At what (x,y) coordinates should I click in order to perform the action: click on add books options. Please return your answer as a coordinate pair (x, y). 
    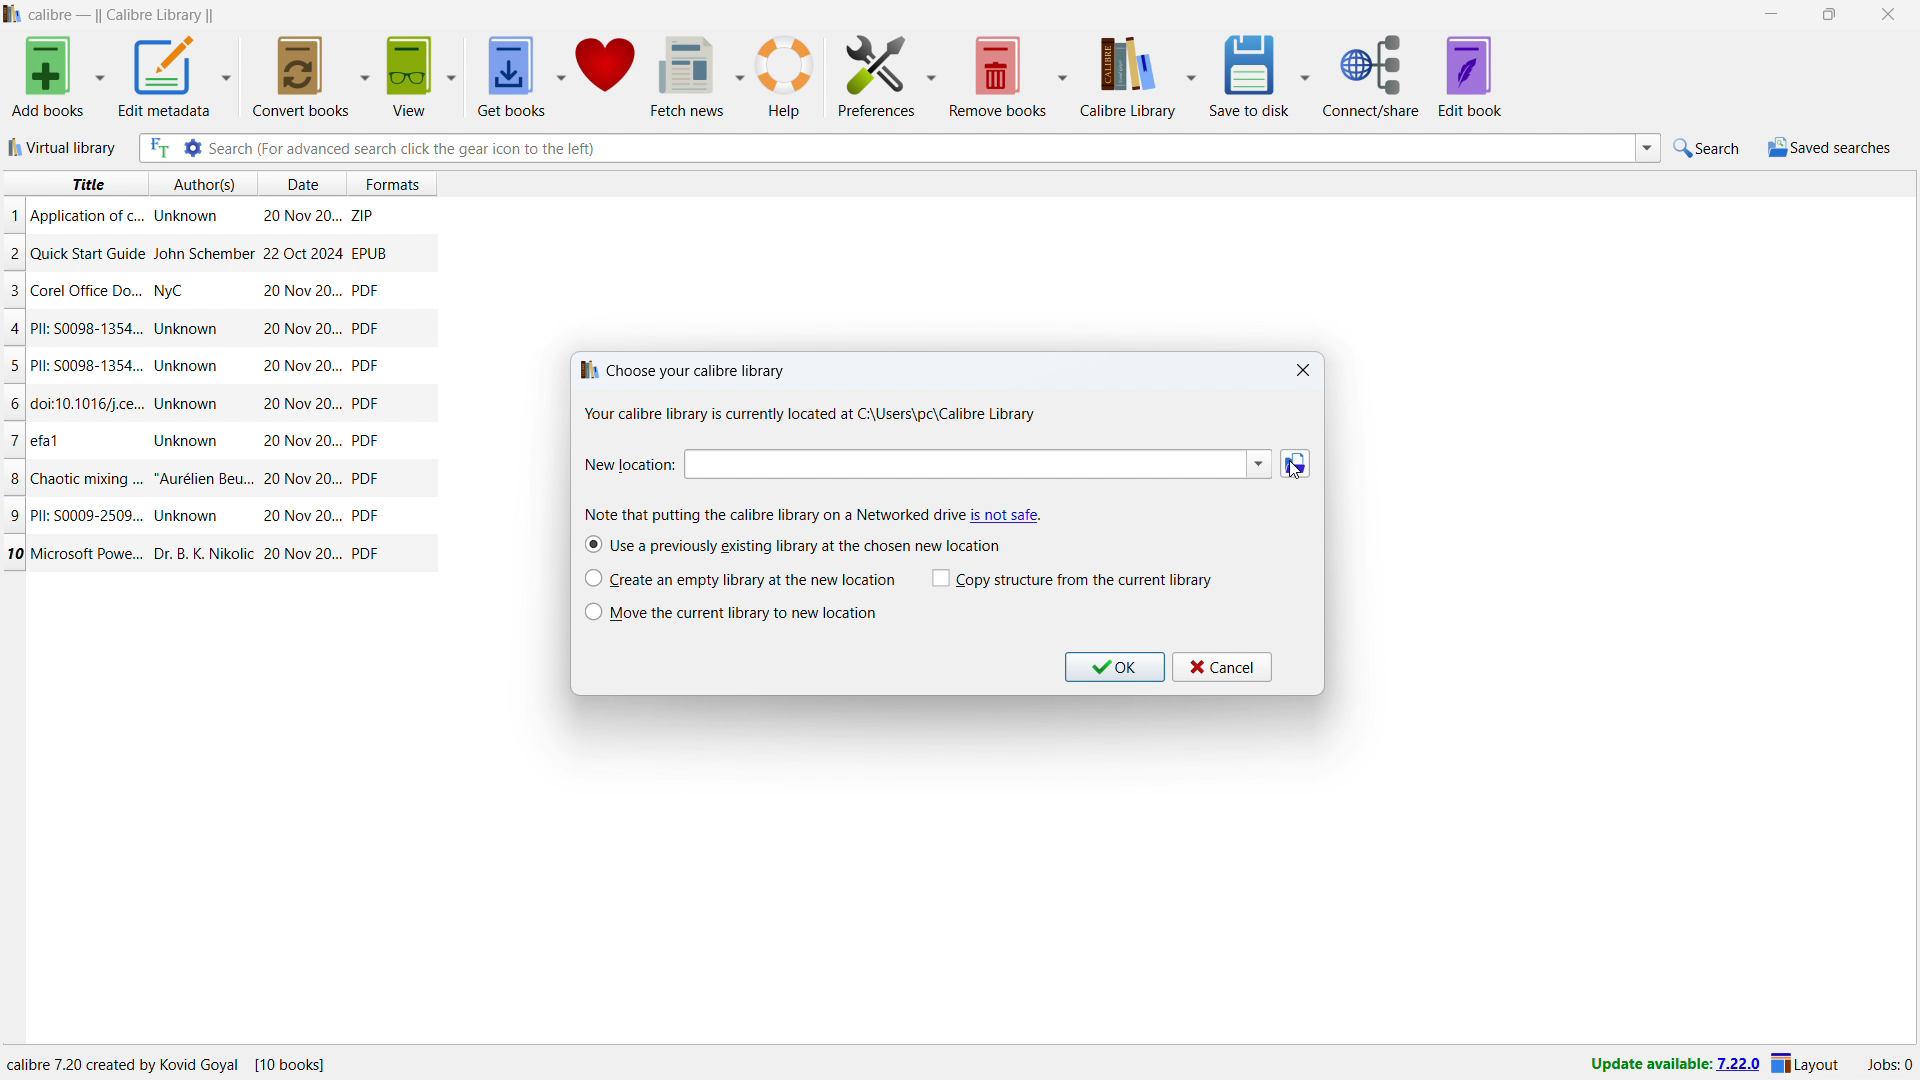
    Looking at the image, I should click on (100, 76).